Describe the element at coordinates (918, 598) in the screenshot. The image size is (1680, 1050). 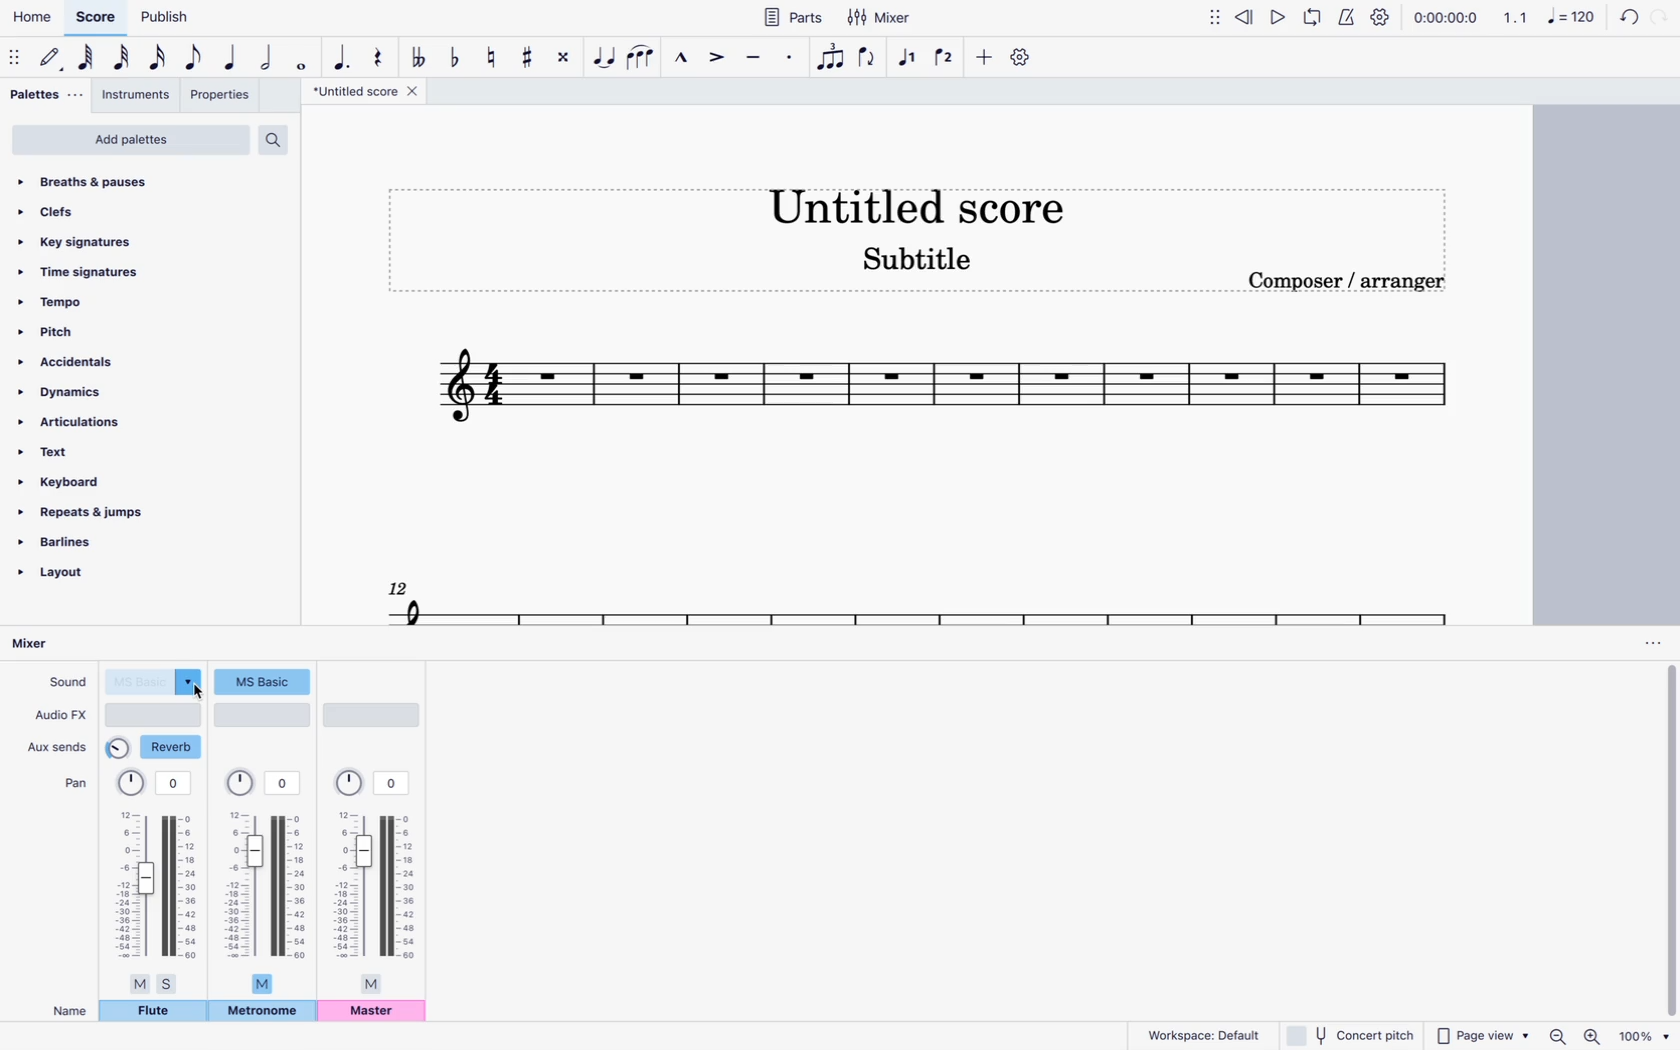
I see `scale` at that location.